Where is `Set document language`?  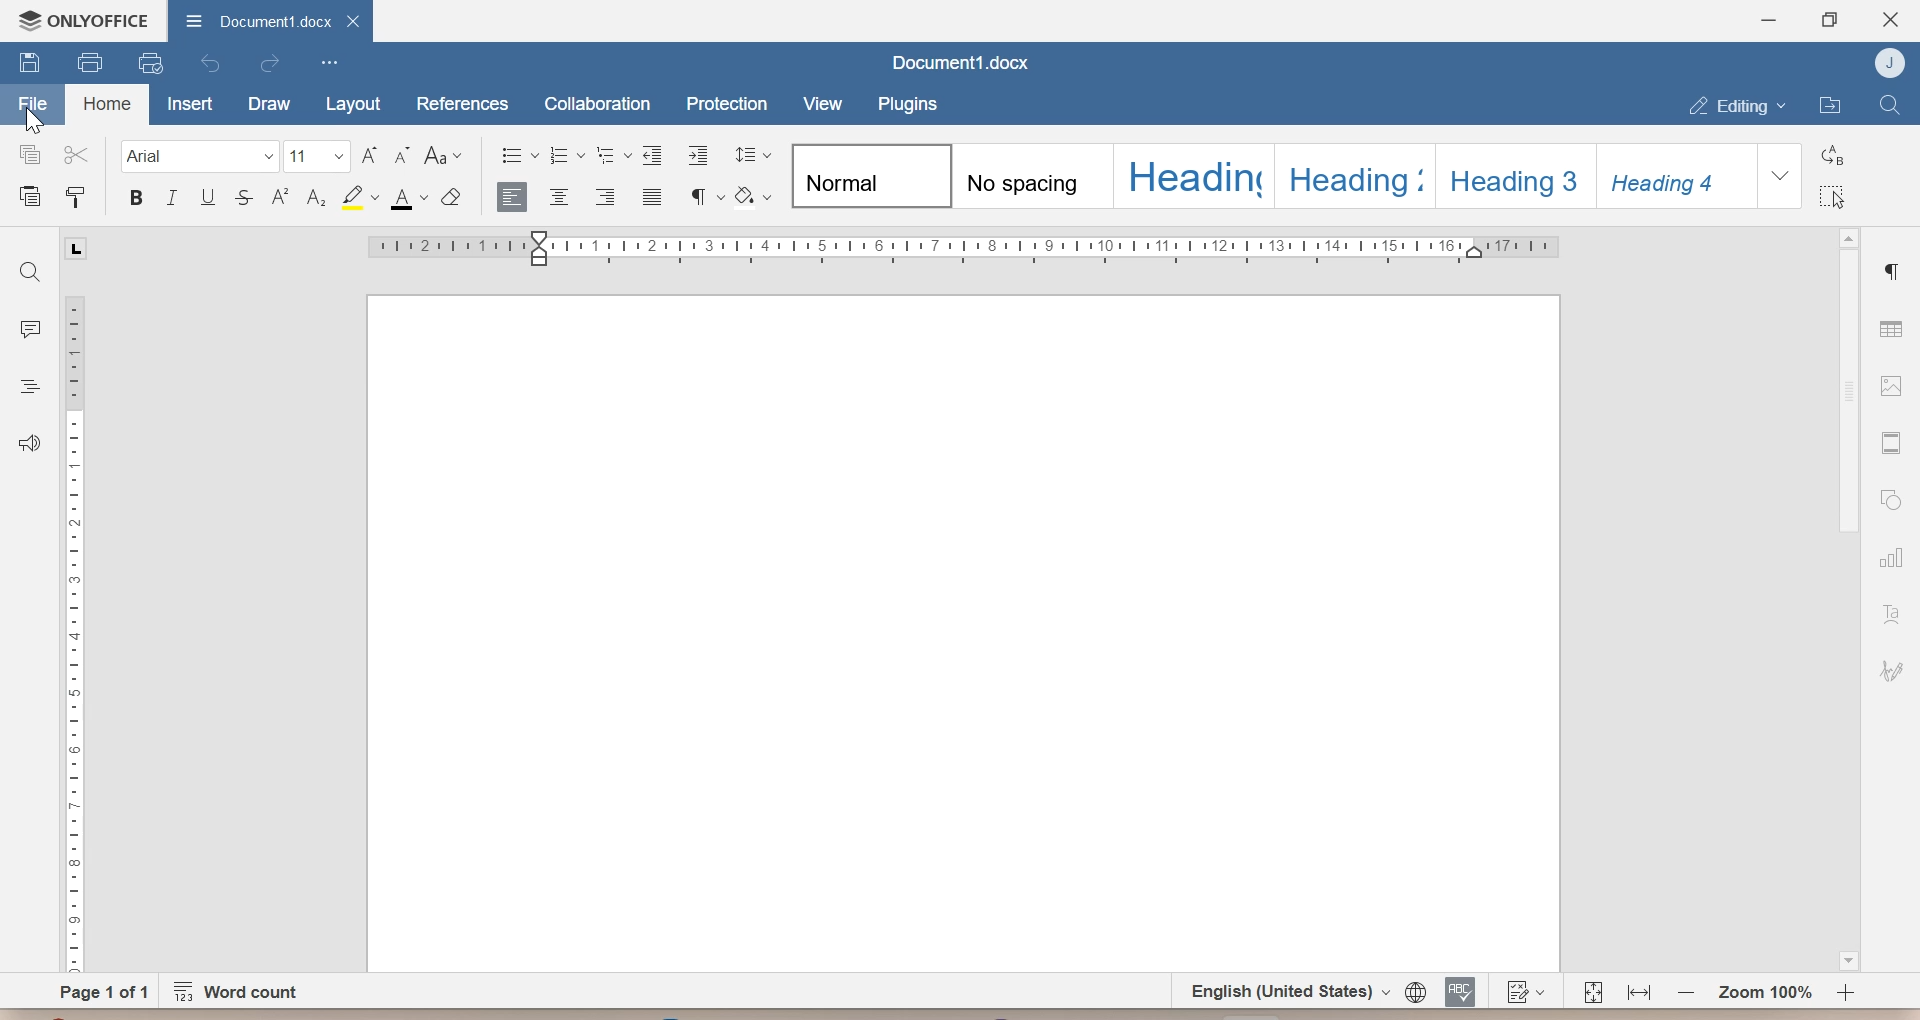
Set document language is located at coordinates (1415, 990).